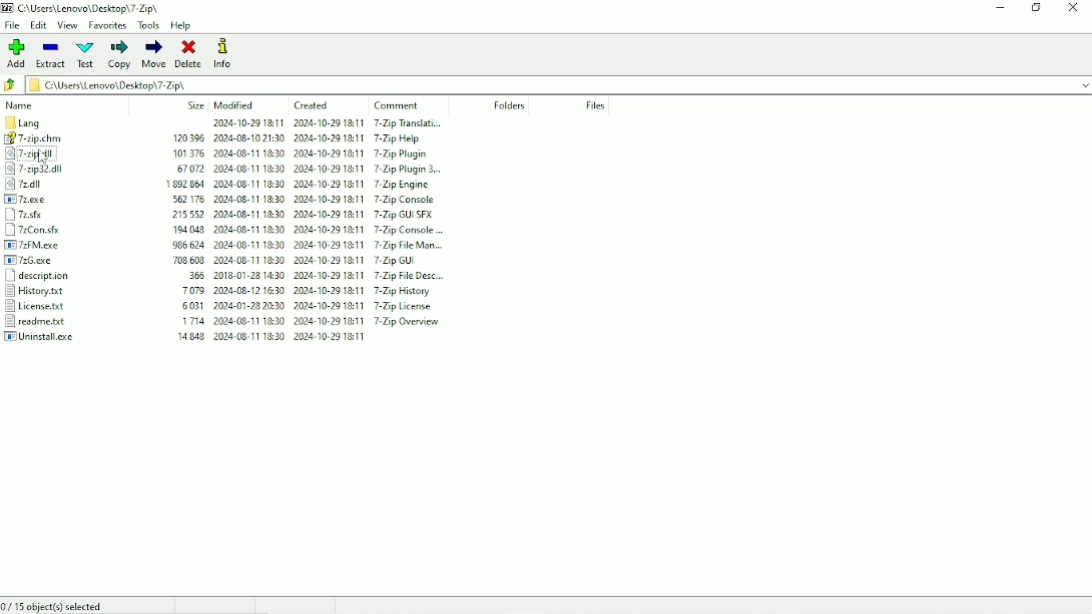 This screenshot has height=614, width=1092. What do you see at coordinates (225, 122) in the screenshot?
I see `Lang` at bounding box center [225, 122].